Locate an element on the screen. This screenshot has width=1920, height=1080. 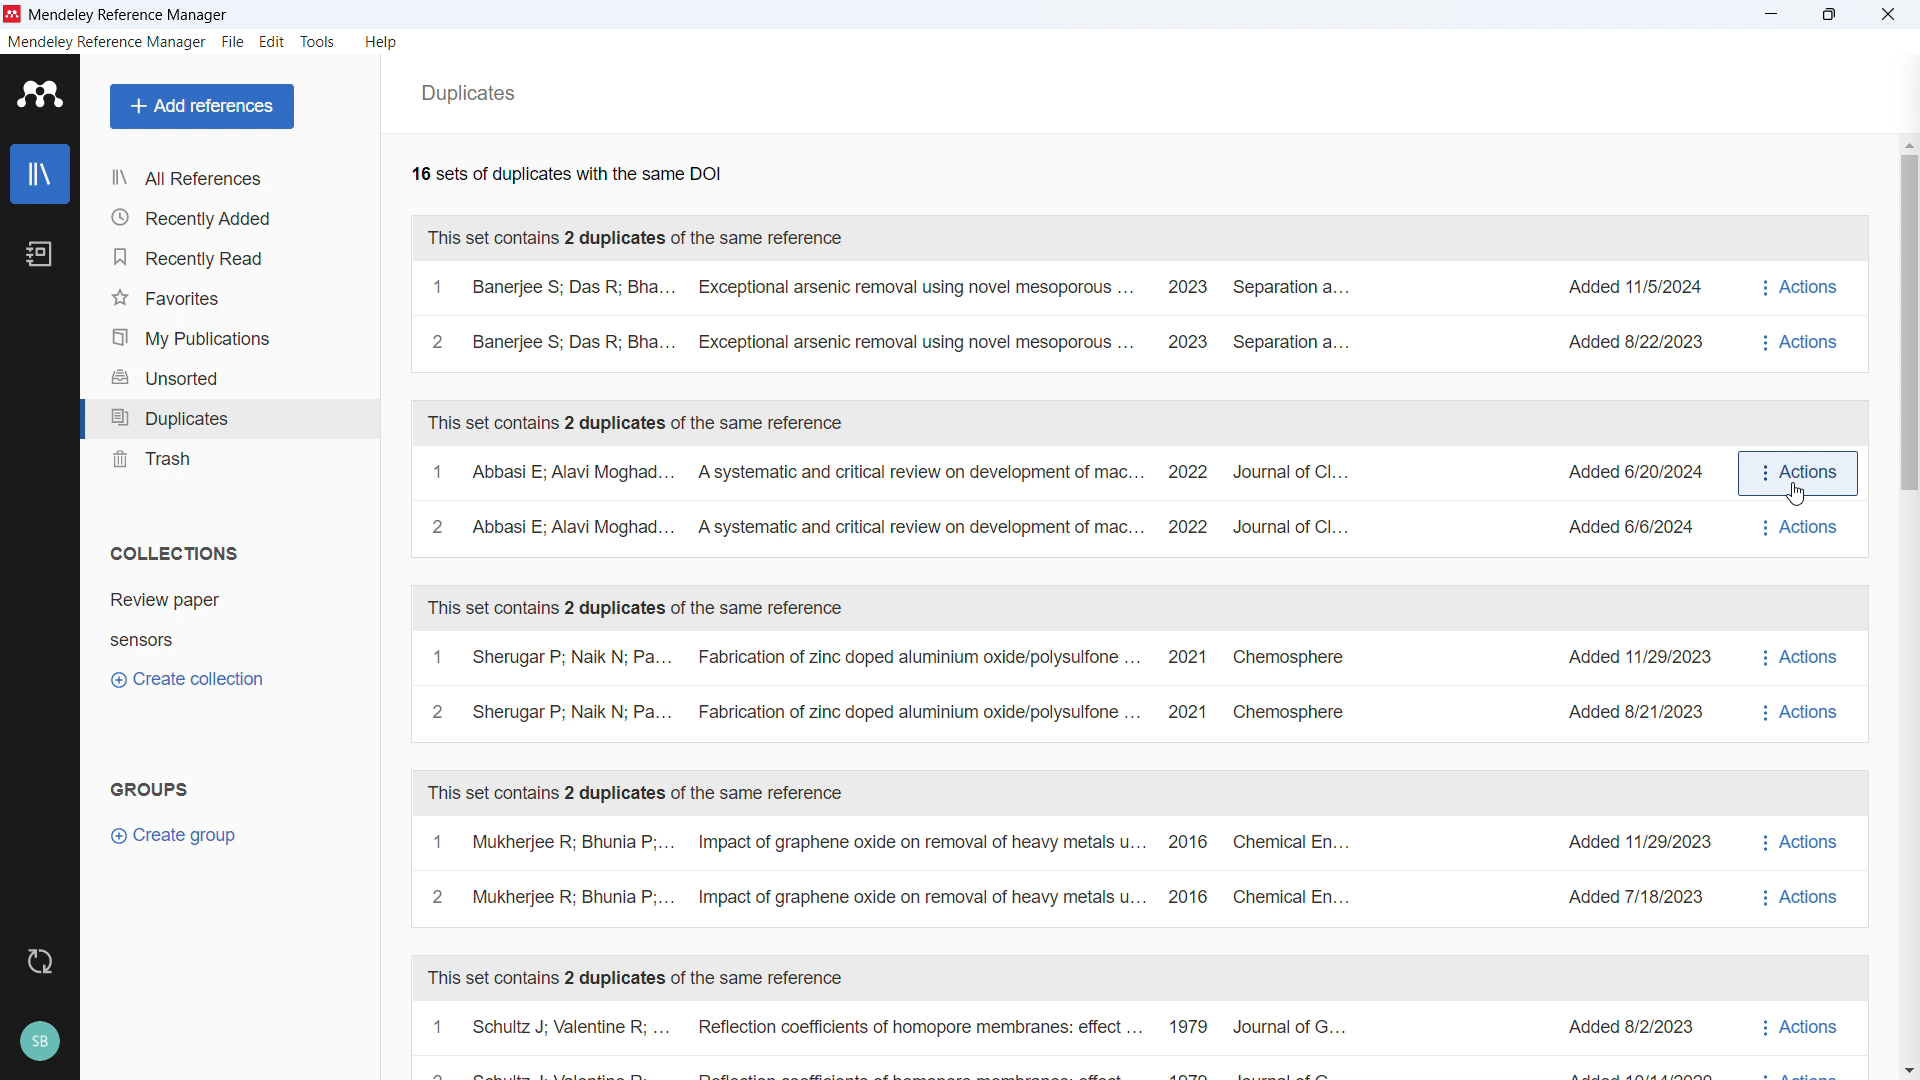
A set of duplicates  is located at coordinates (1073, 687).